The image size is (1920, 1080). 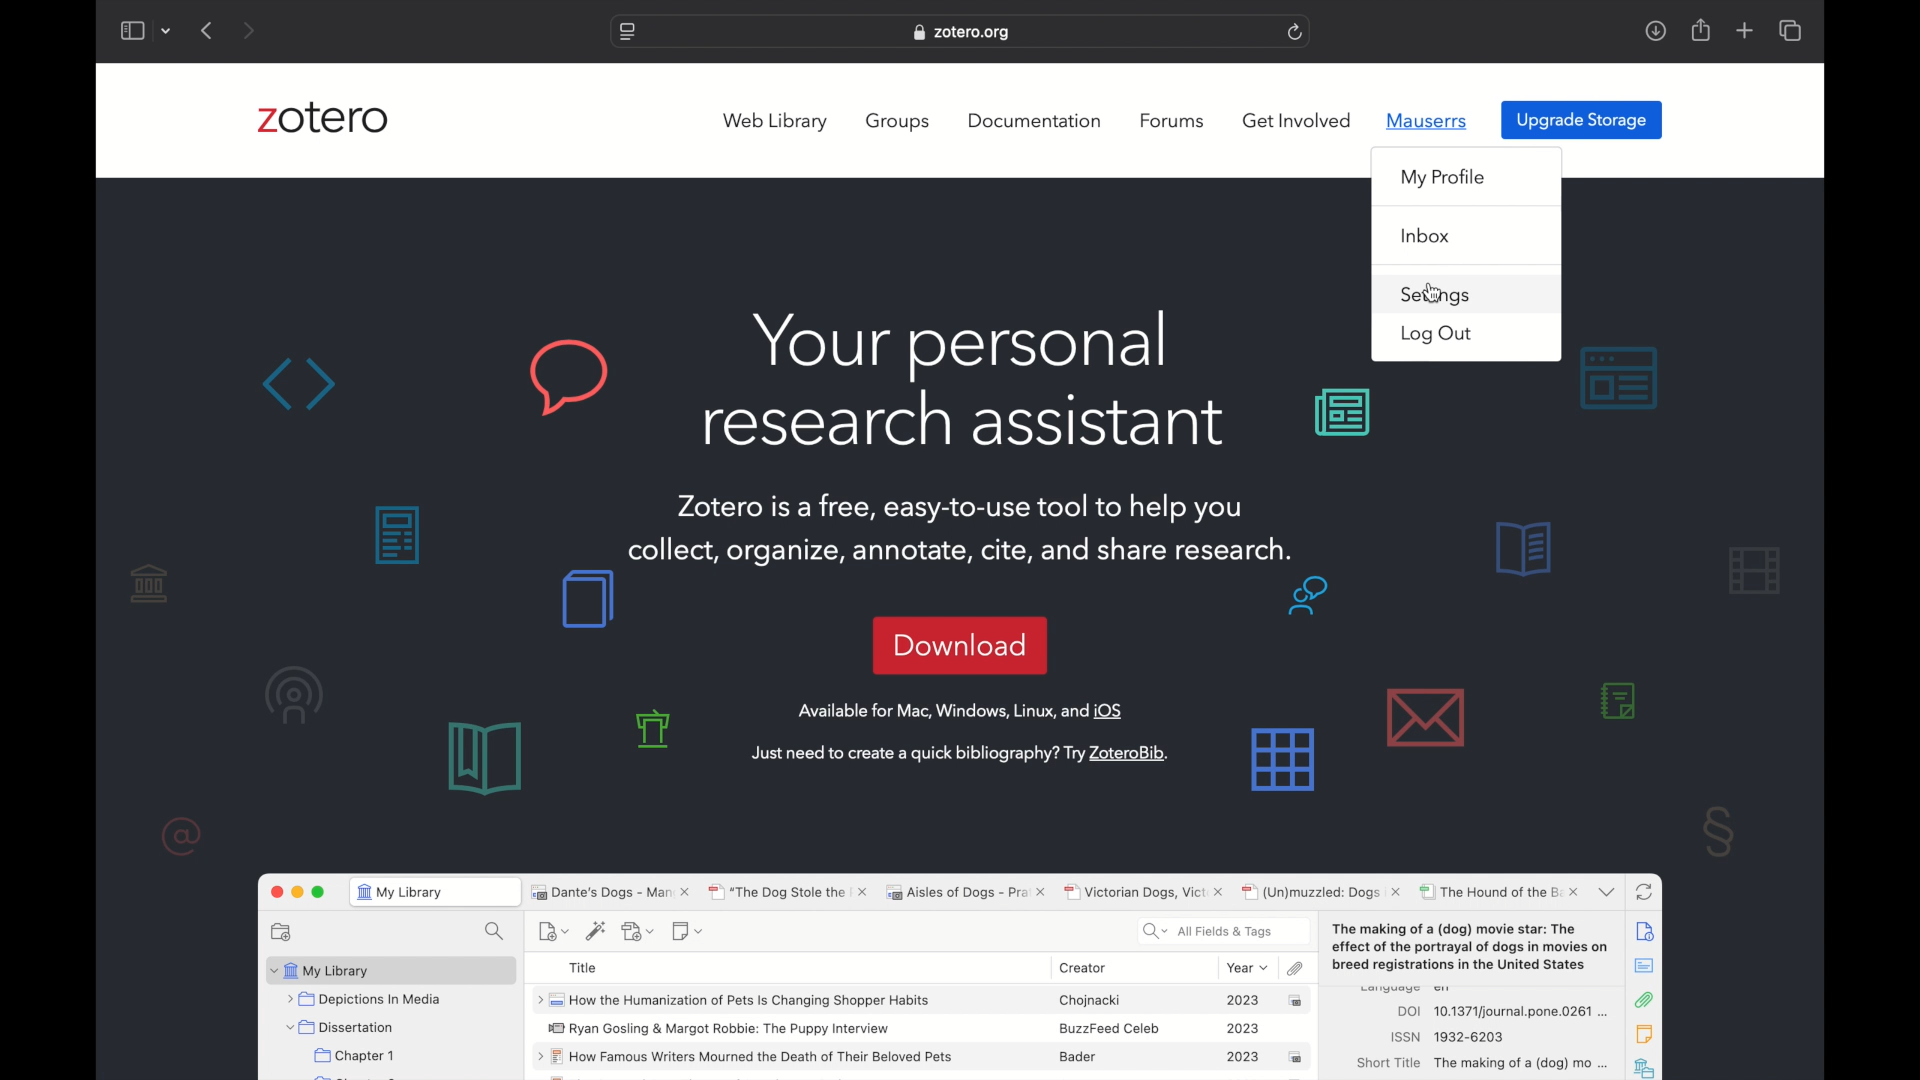 I want to click on website settings, so click(x=628, y=33).